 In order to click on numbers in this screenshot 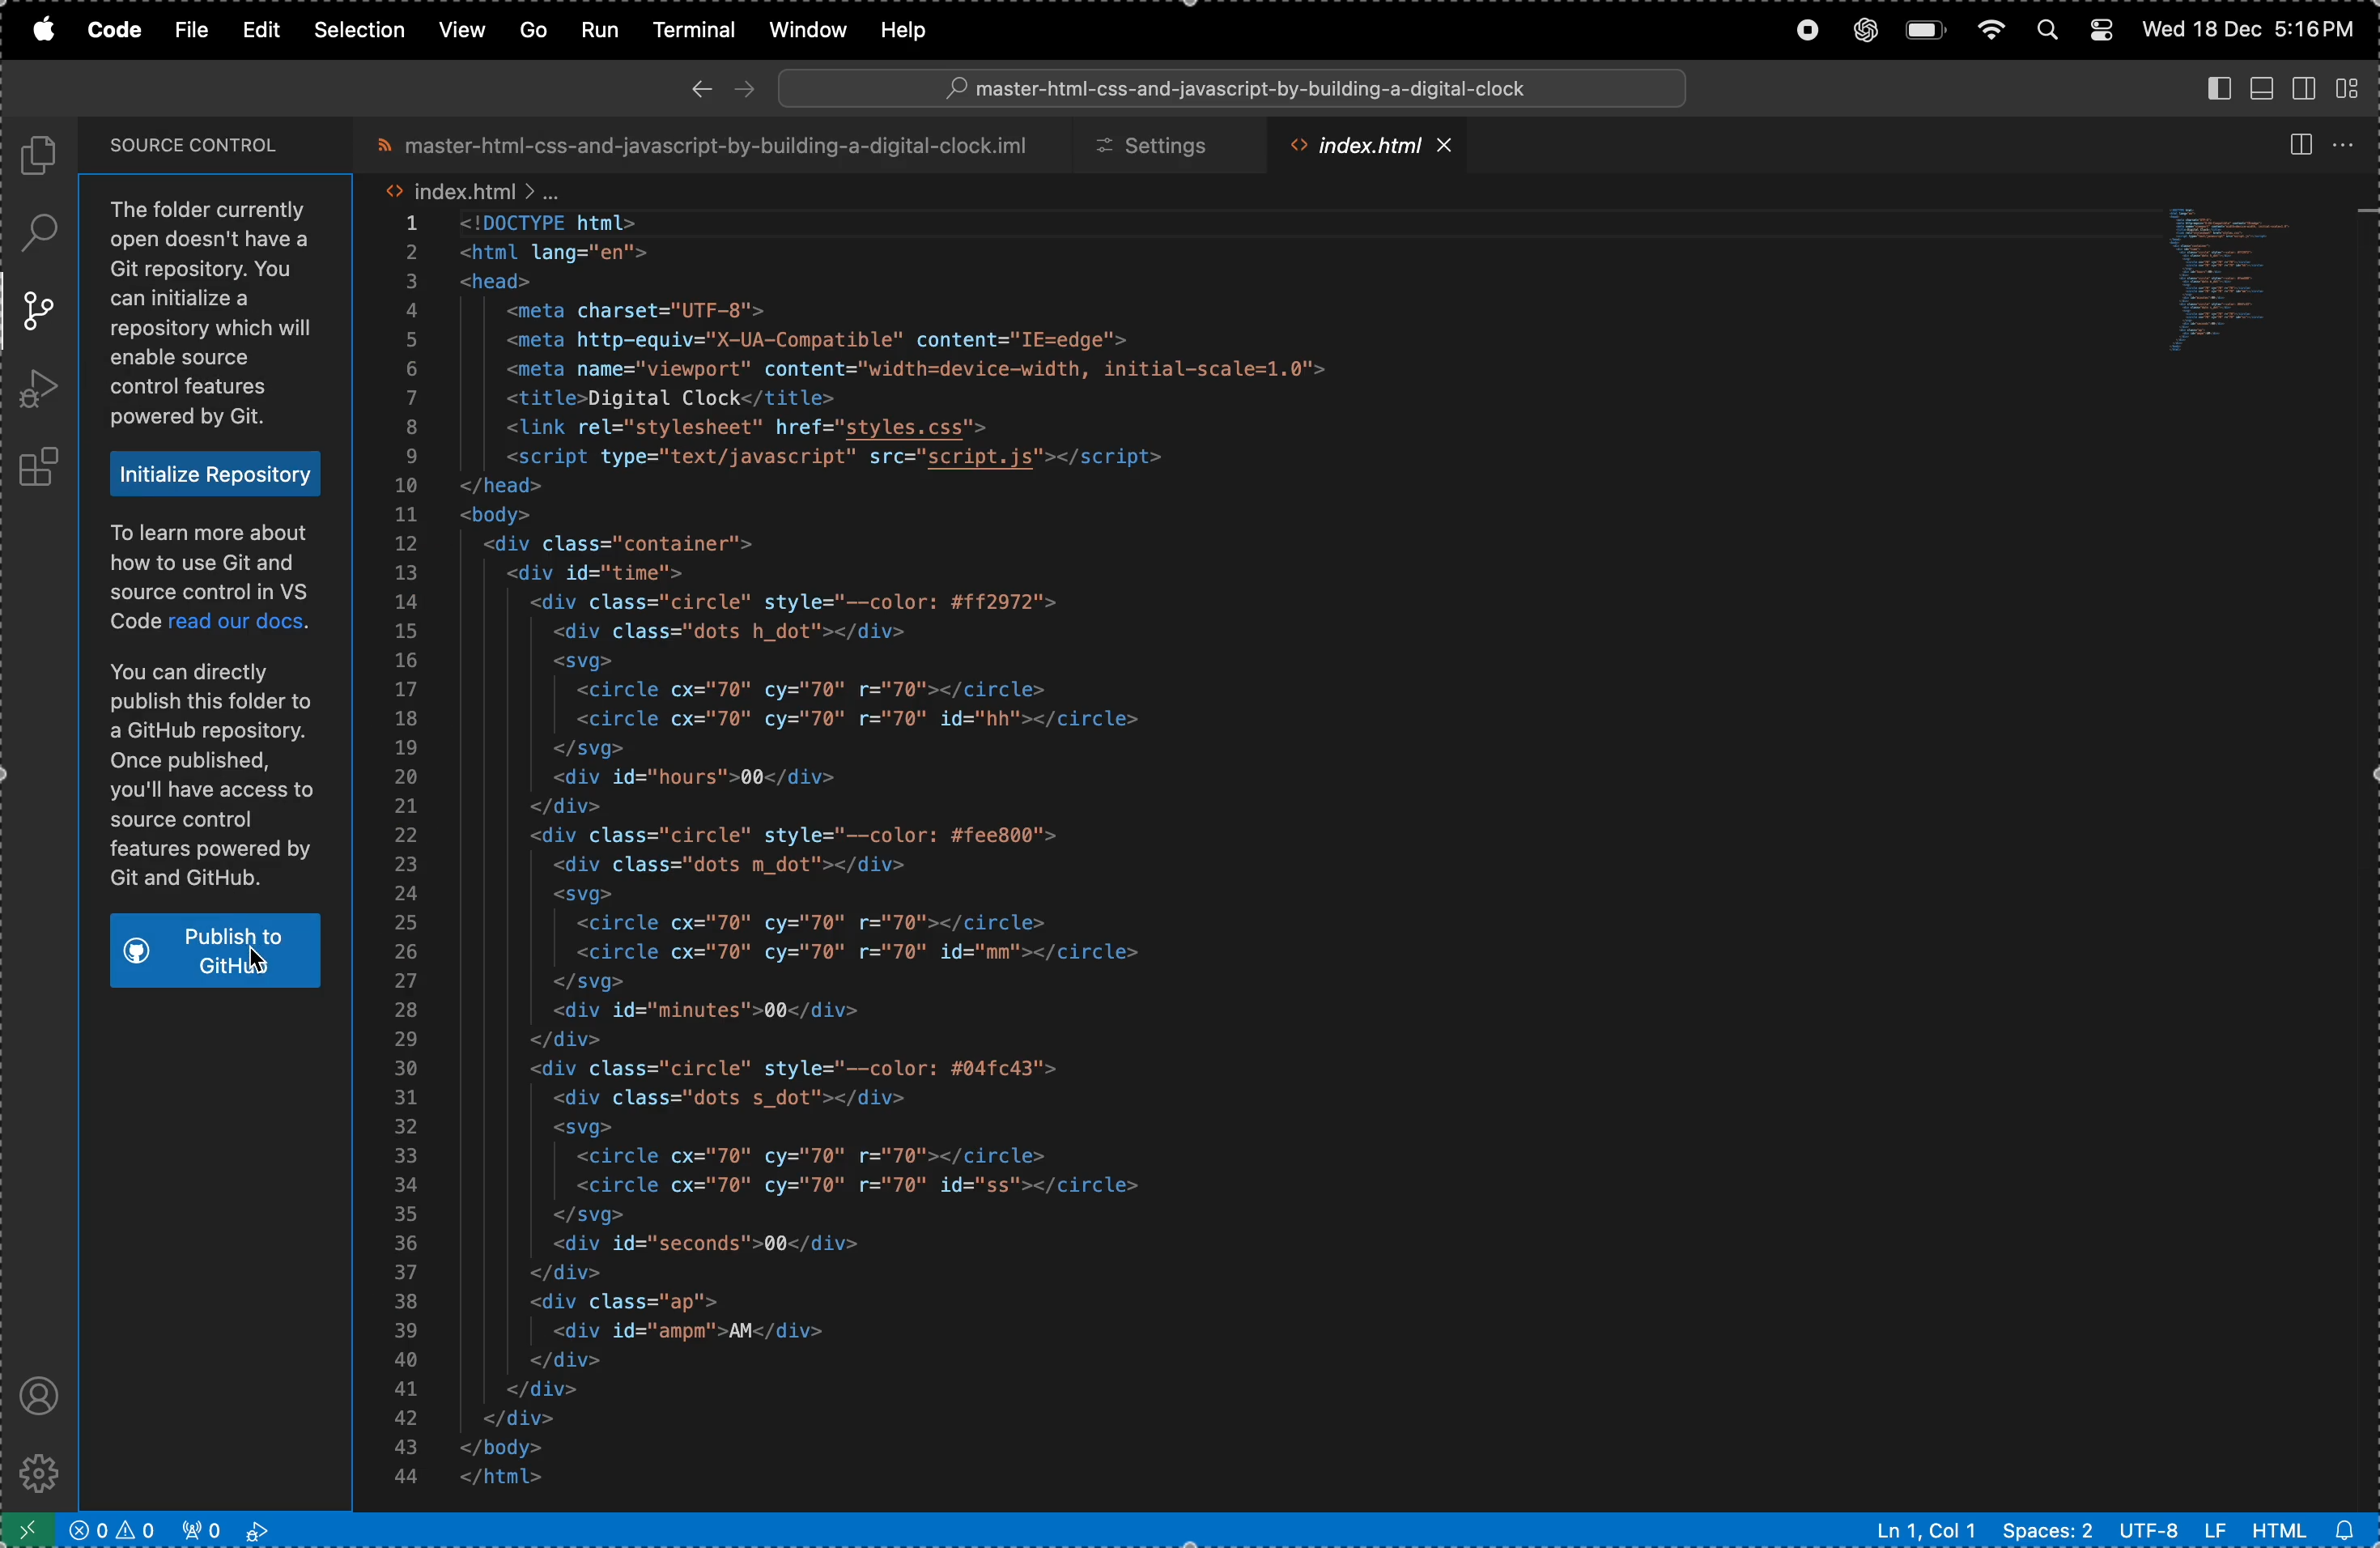, I will do `click(411, 855)`.